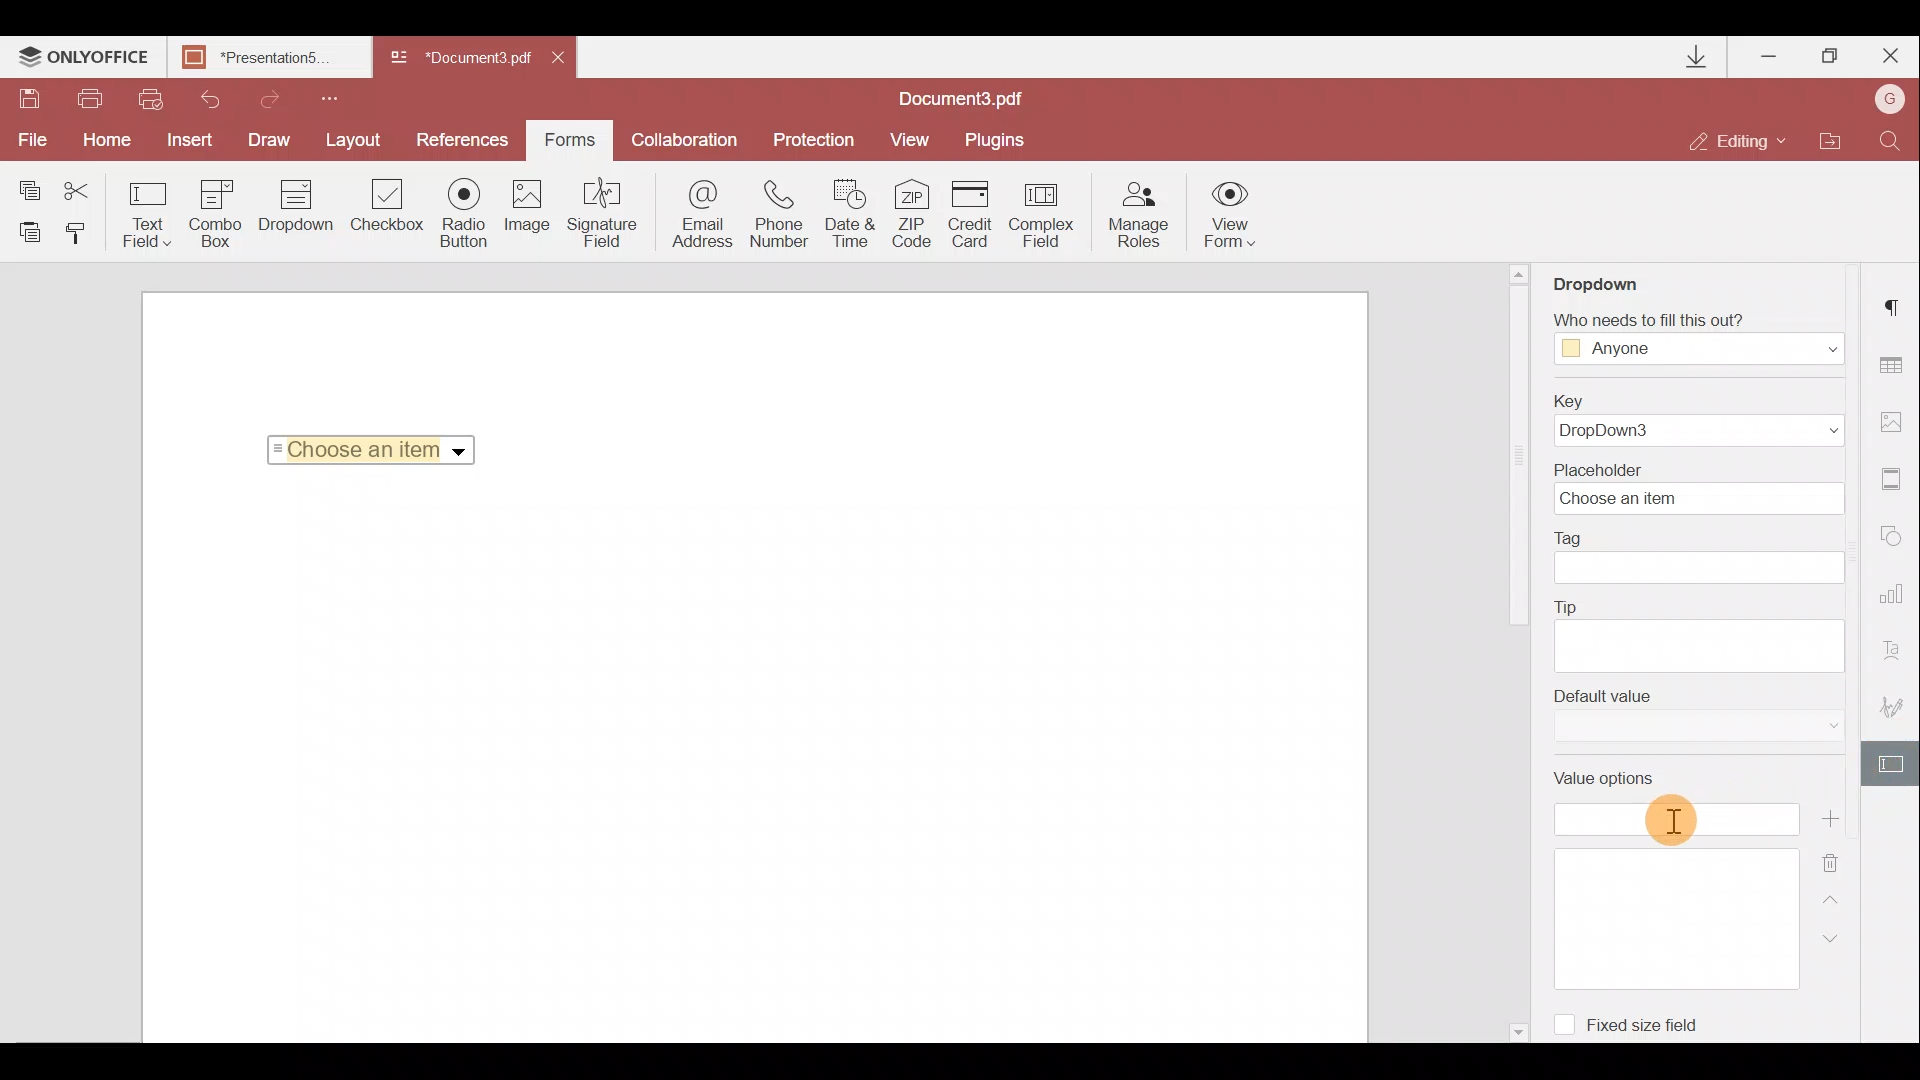 This screenshot has height=1080, width=1920. What do you see at coordinates (570, 140) in the screenshot?
I see `Forms` at bounding box center [570, 140].